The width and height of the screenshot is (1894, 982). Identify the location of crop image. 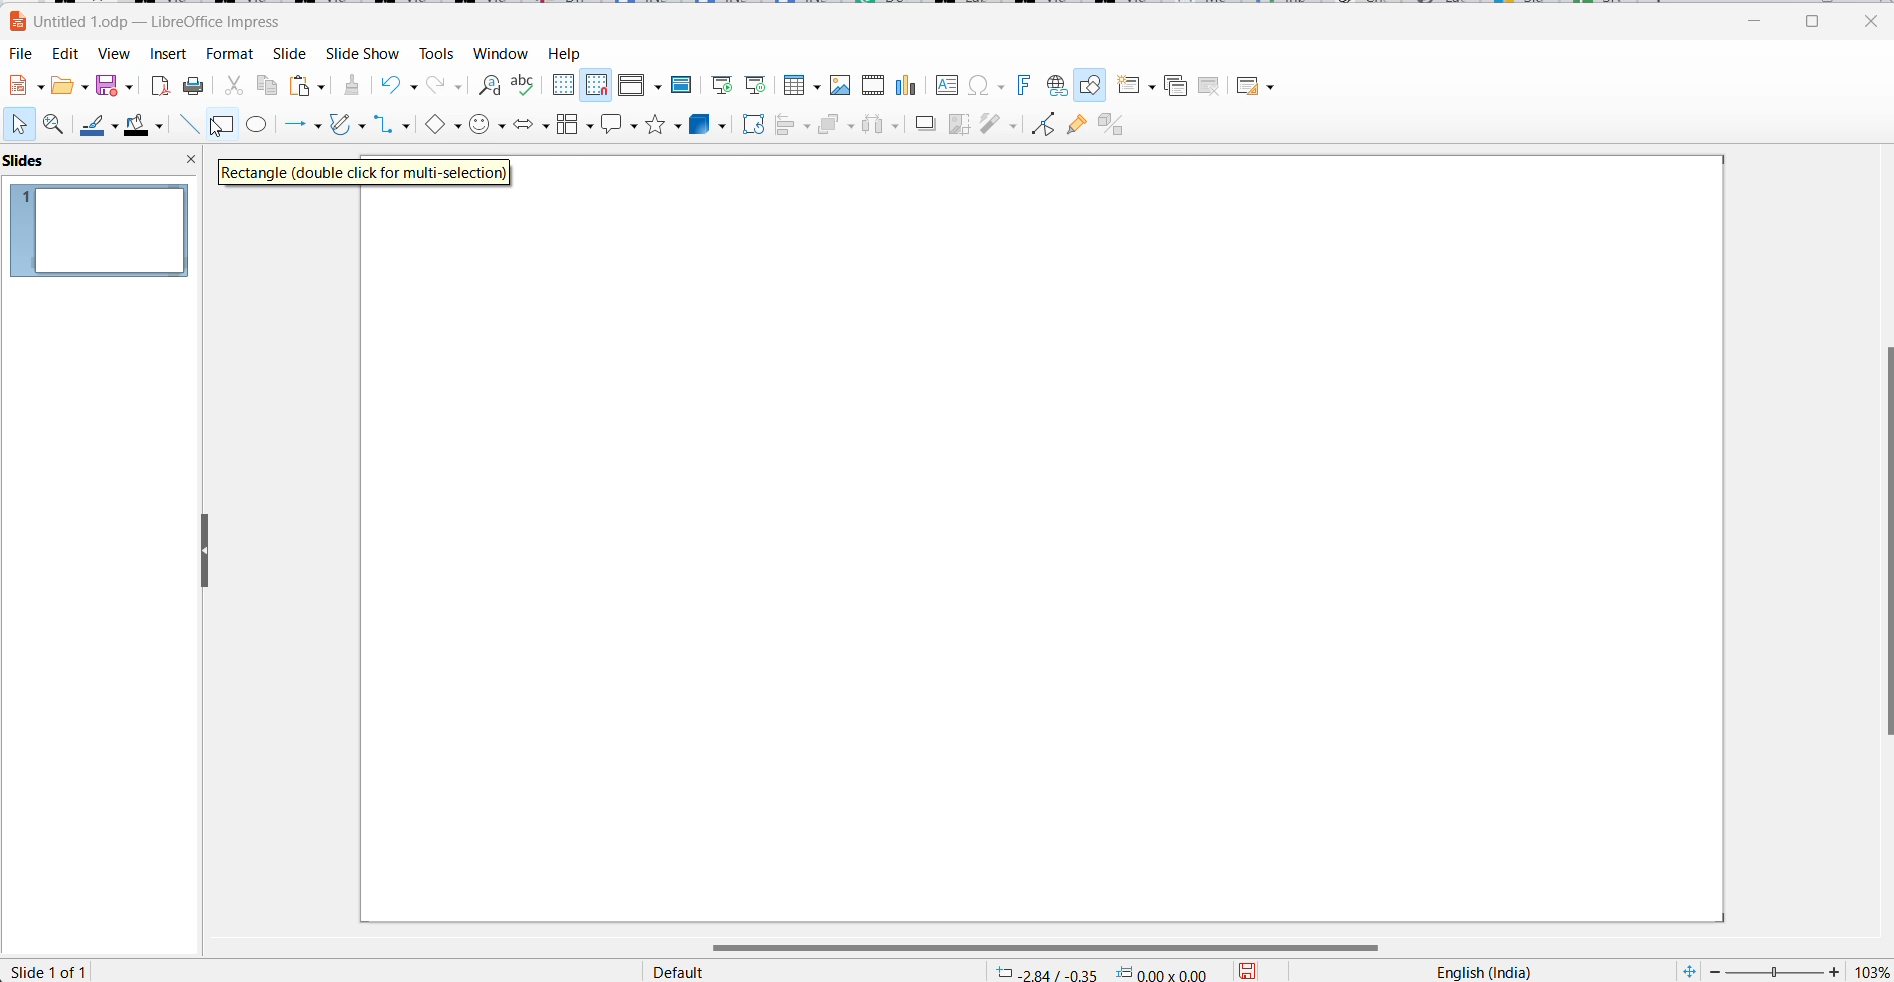
(959, 124).